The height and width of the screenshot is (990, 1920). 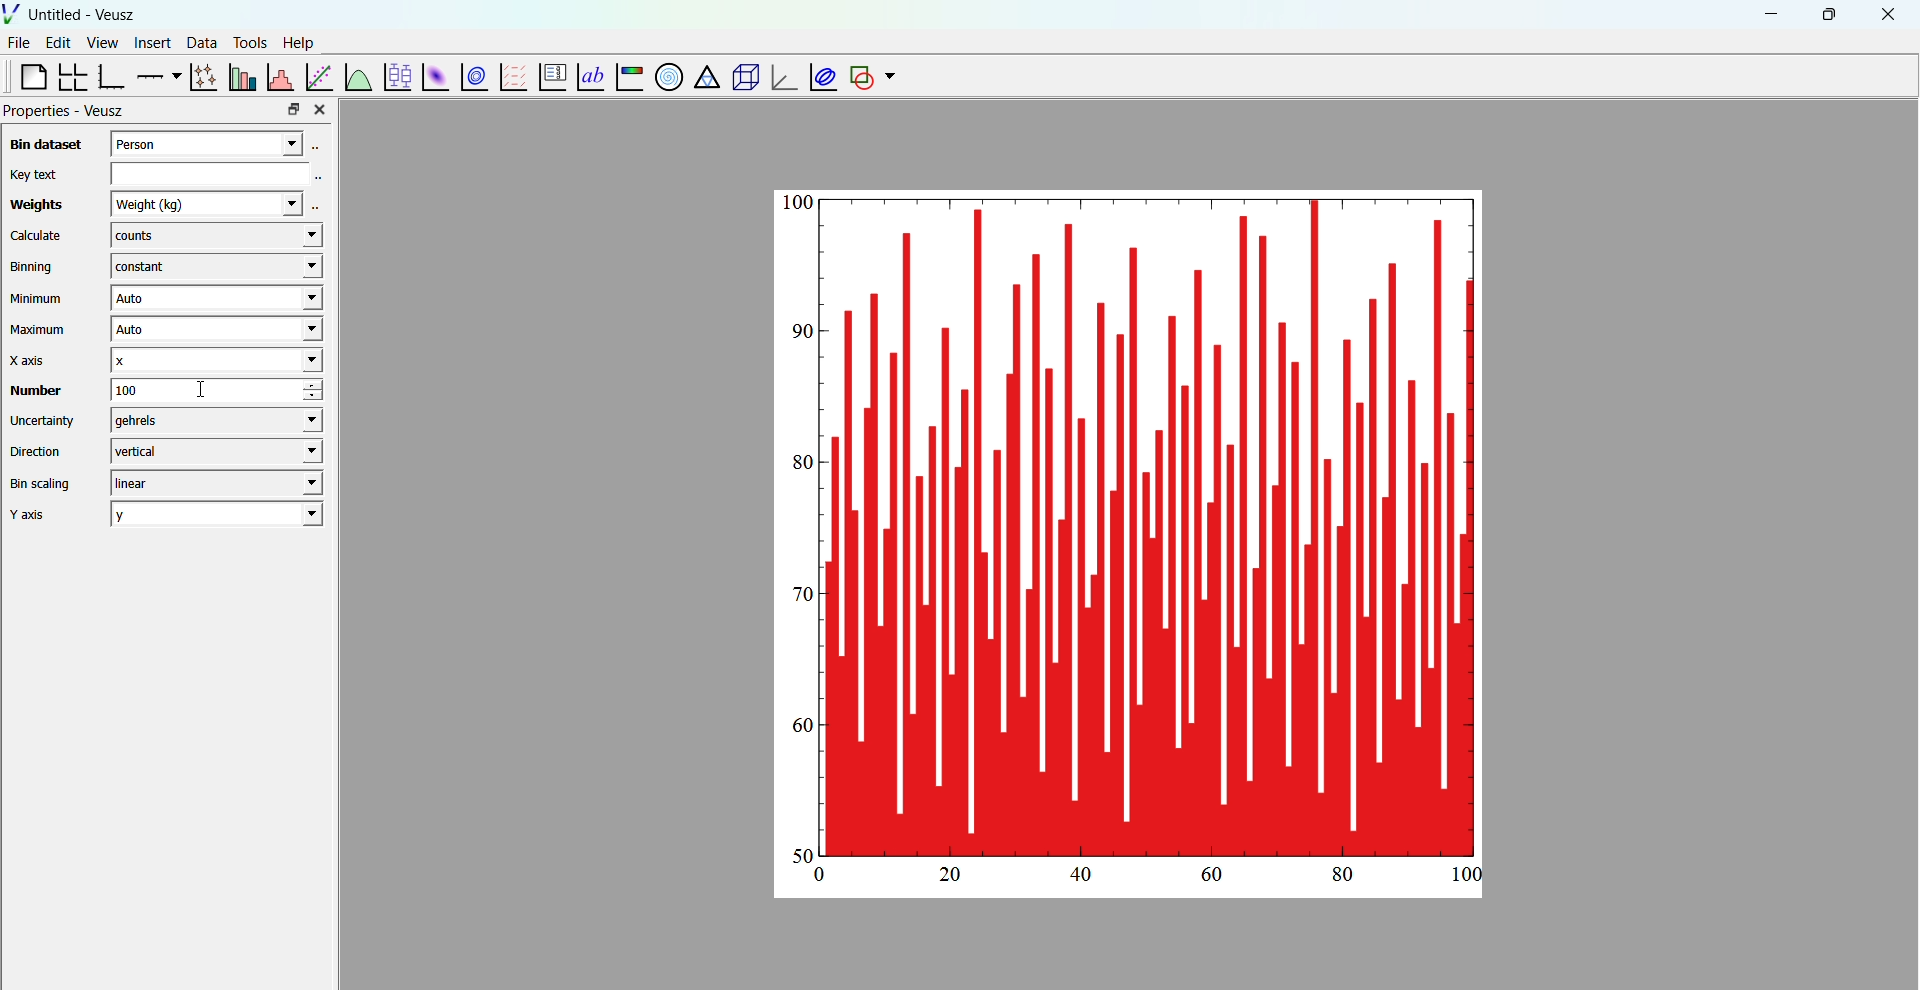 What do you see at coordinates (1768, 13) in the screenshot?
I see `minimize` at bounding box center [1768, 13].